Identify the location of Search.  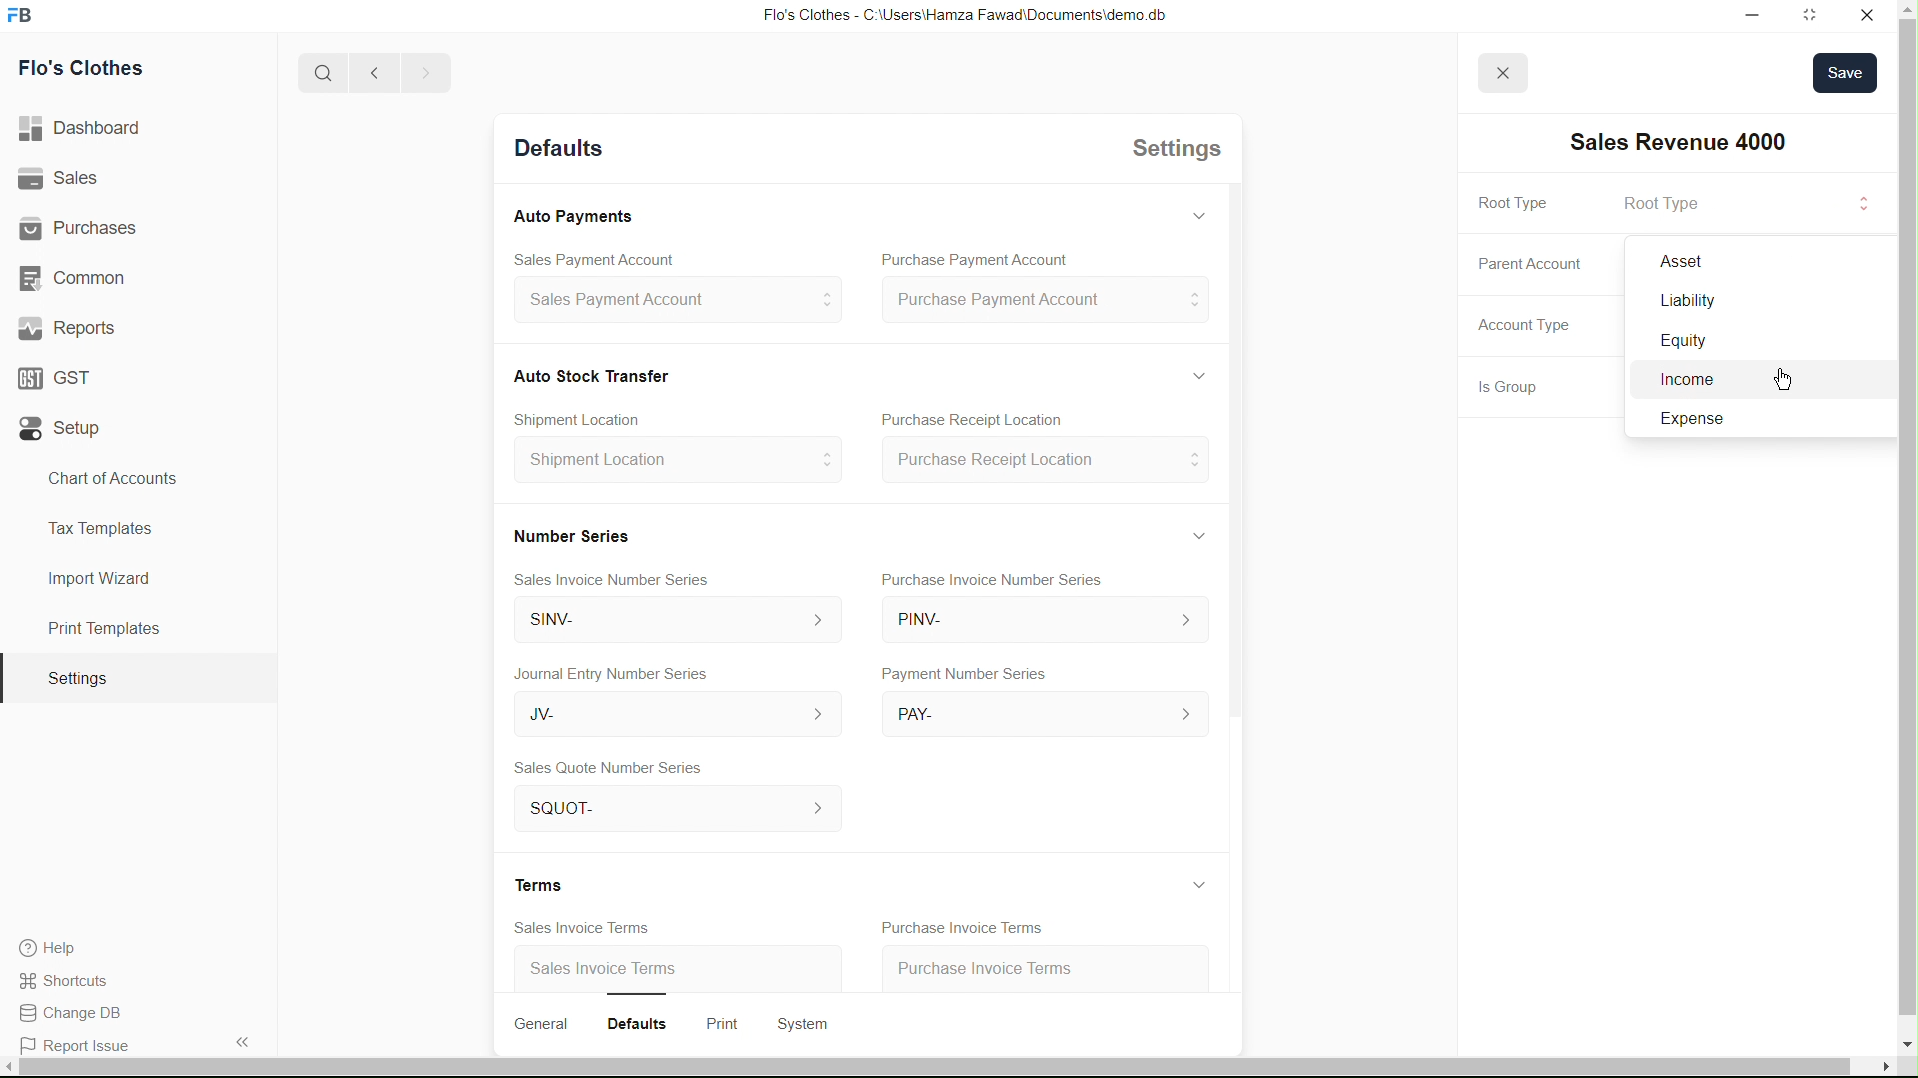
(316, 73).